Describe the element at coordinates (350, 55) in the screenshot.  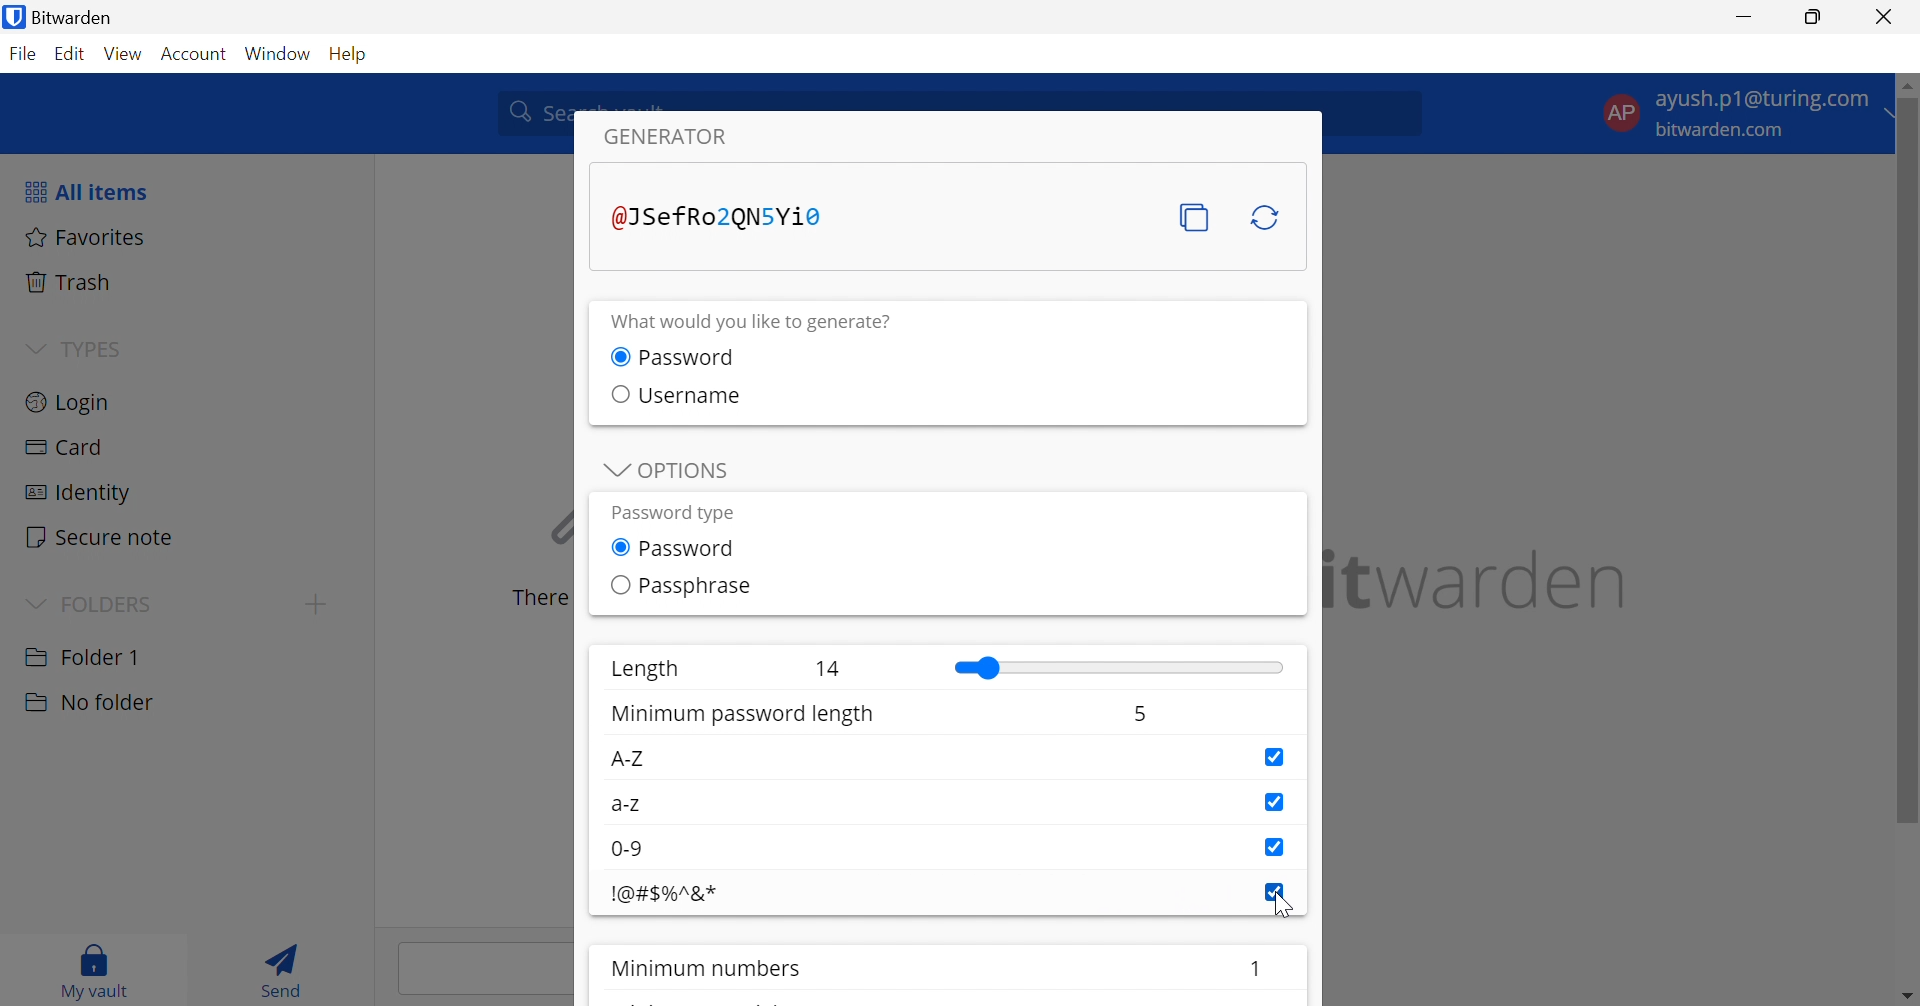
I see `Help` at that location.